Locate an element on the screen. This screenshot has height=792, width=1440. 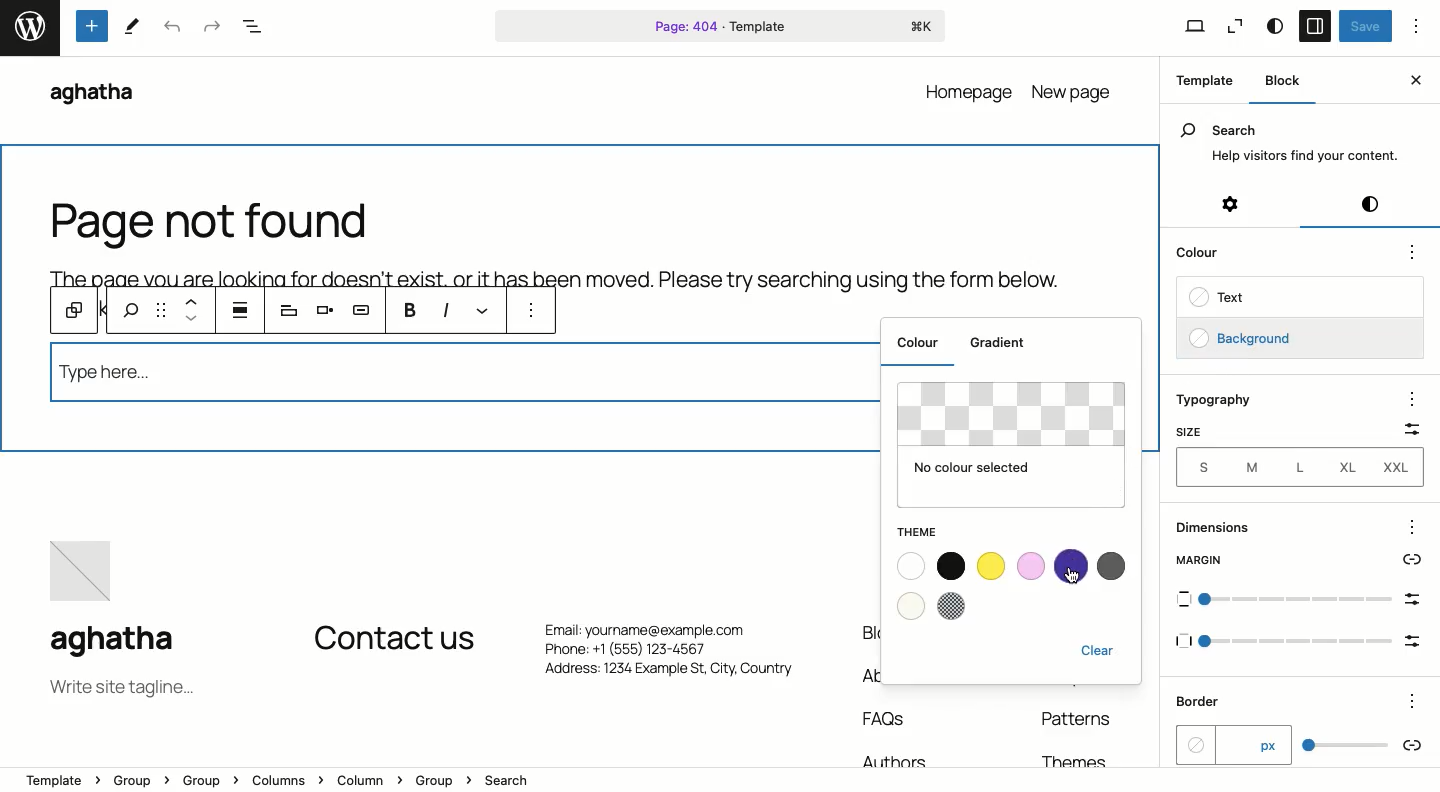
Styles is located at coordinates (1368, 208).